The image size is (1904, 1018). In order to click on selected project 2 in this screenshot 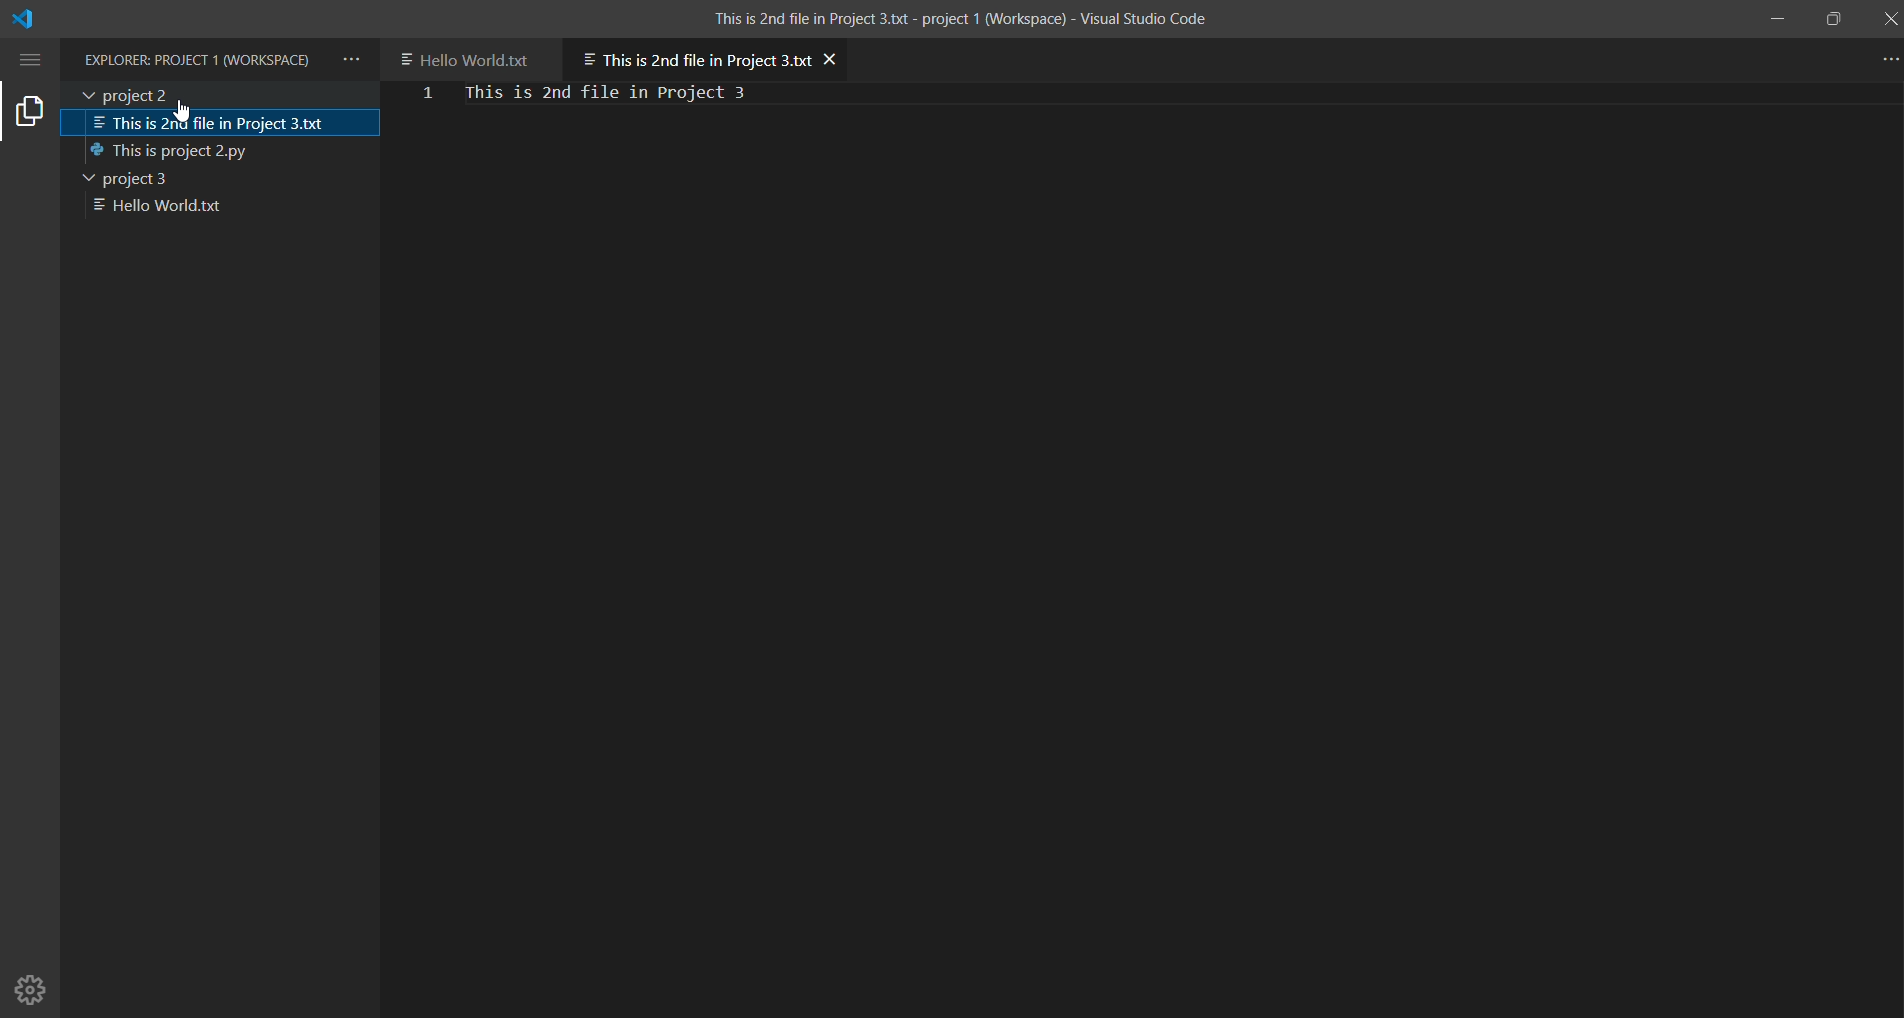, I will do `click(221, 94)`.